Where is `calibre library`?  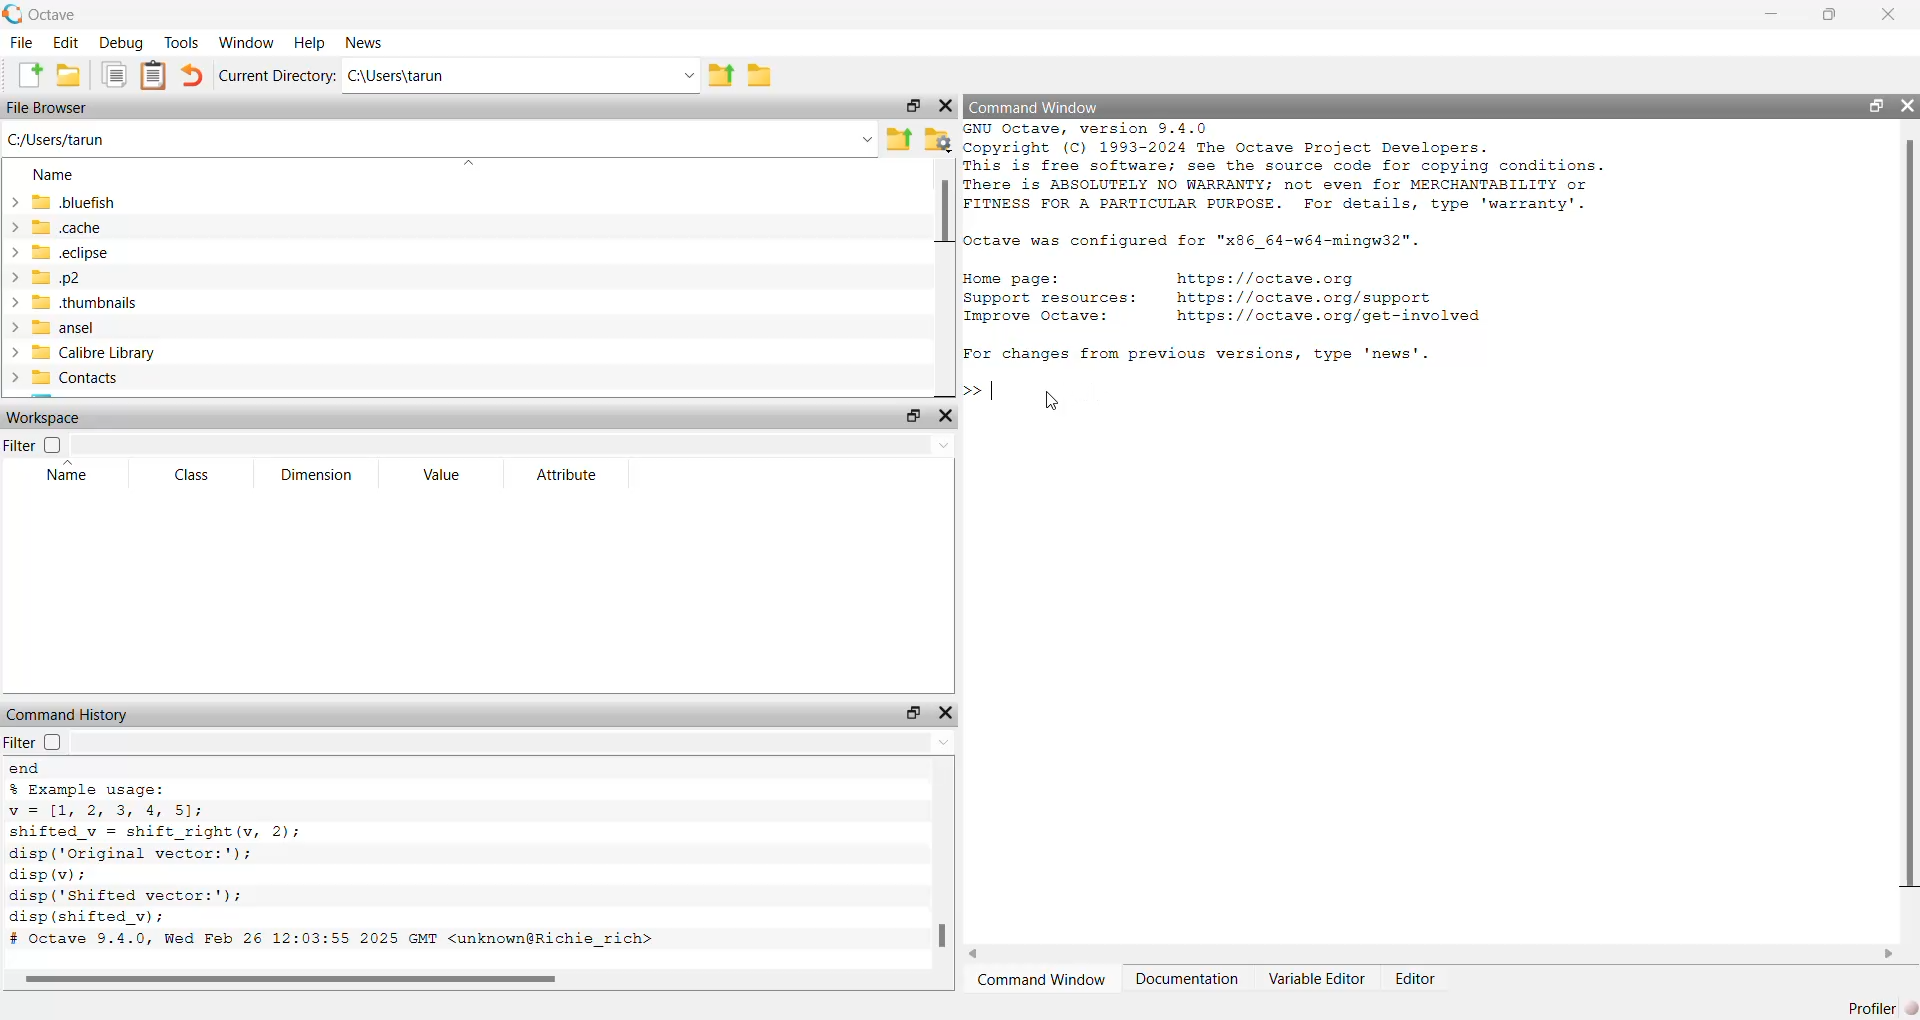 calibre library is located at coordinates (168, 354).